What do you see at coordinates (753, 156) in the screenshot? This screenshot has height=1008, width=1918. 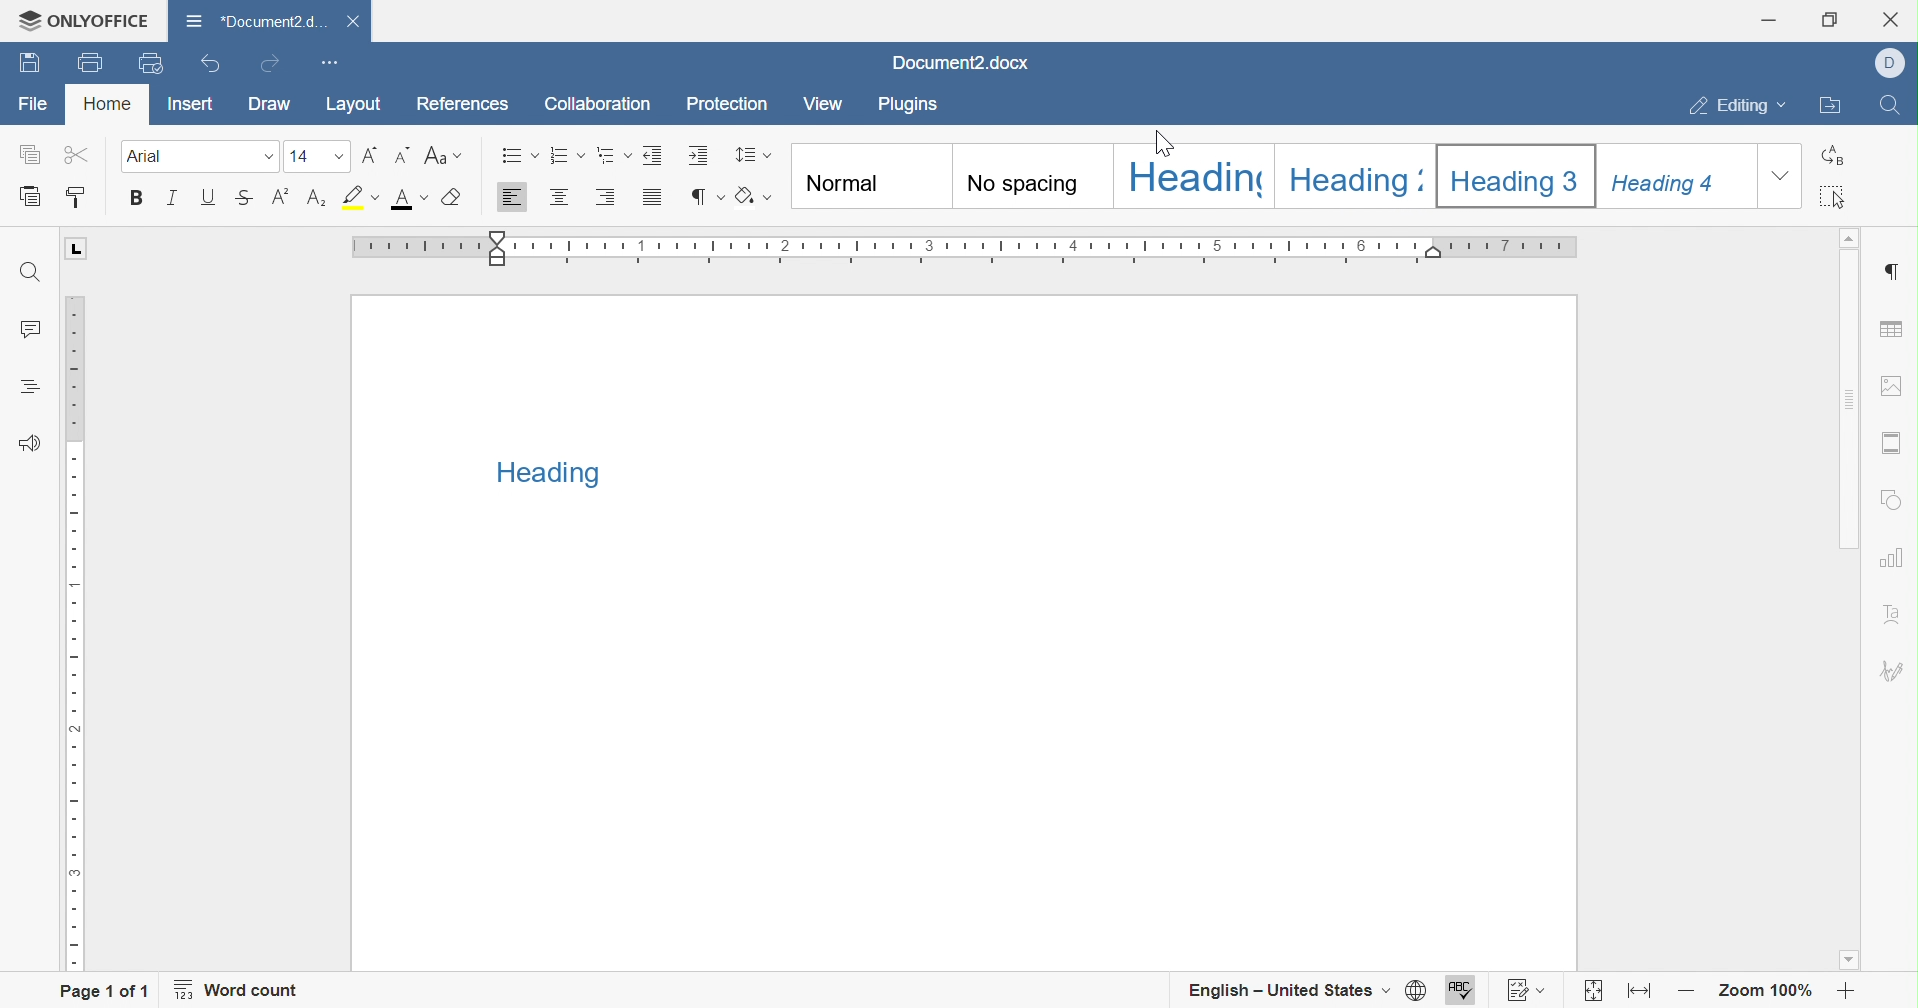 I see `Paragraph Line spacing` at bounding box center [753, 156].